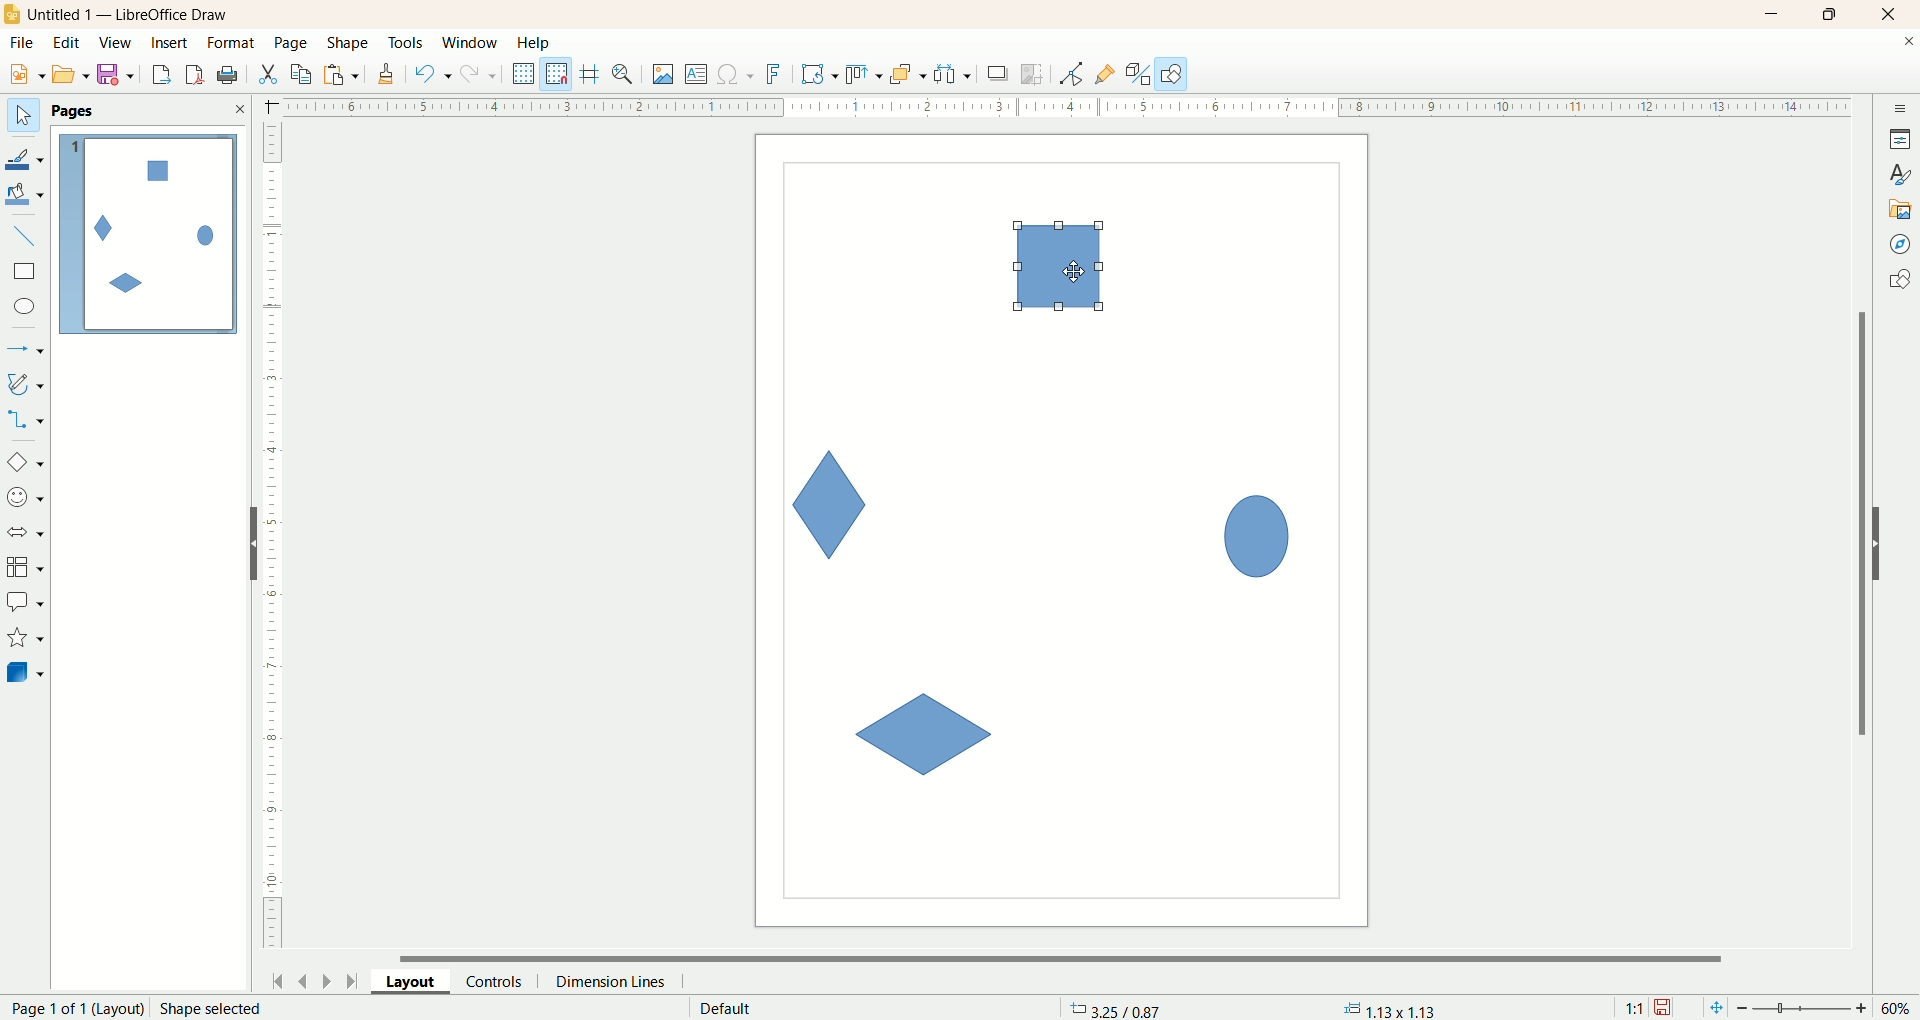 This screenshot has width=1920, height=1020. I want to click on gallery, so click(1901, 207).